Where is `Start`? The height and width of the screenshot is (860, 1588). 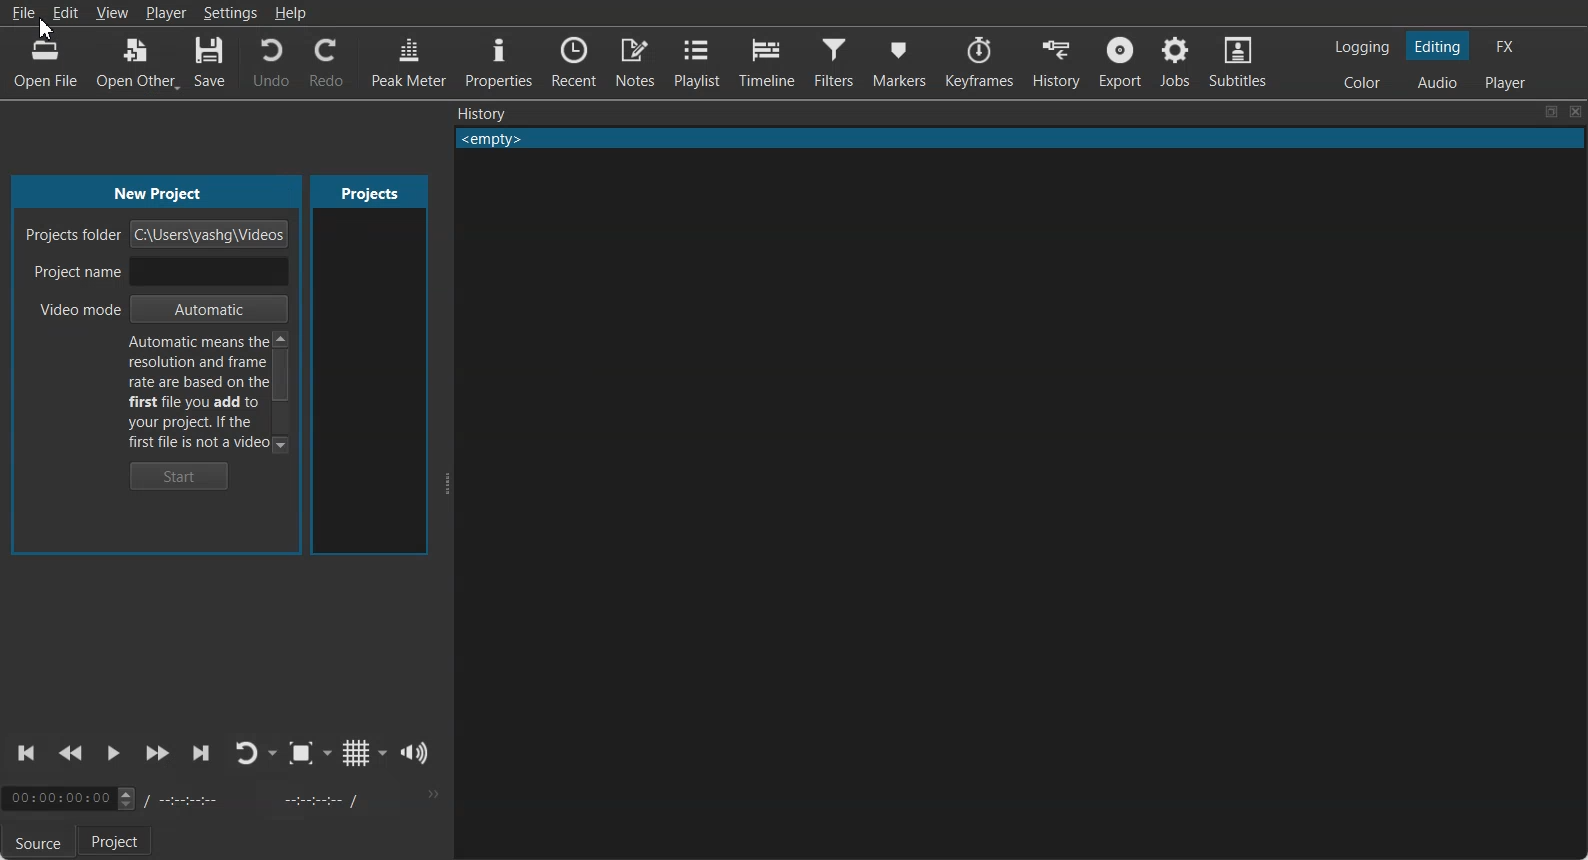
Start is located at coordinates (180, 476).